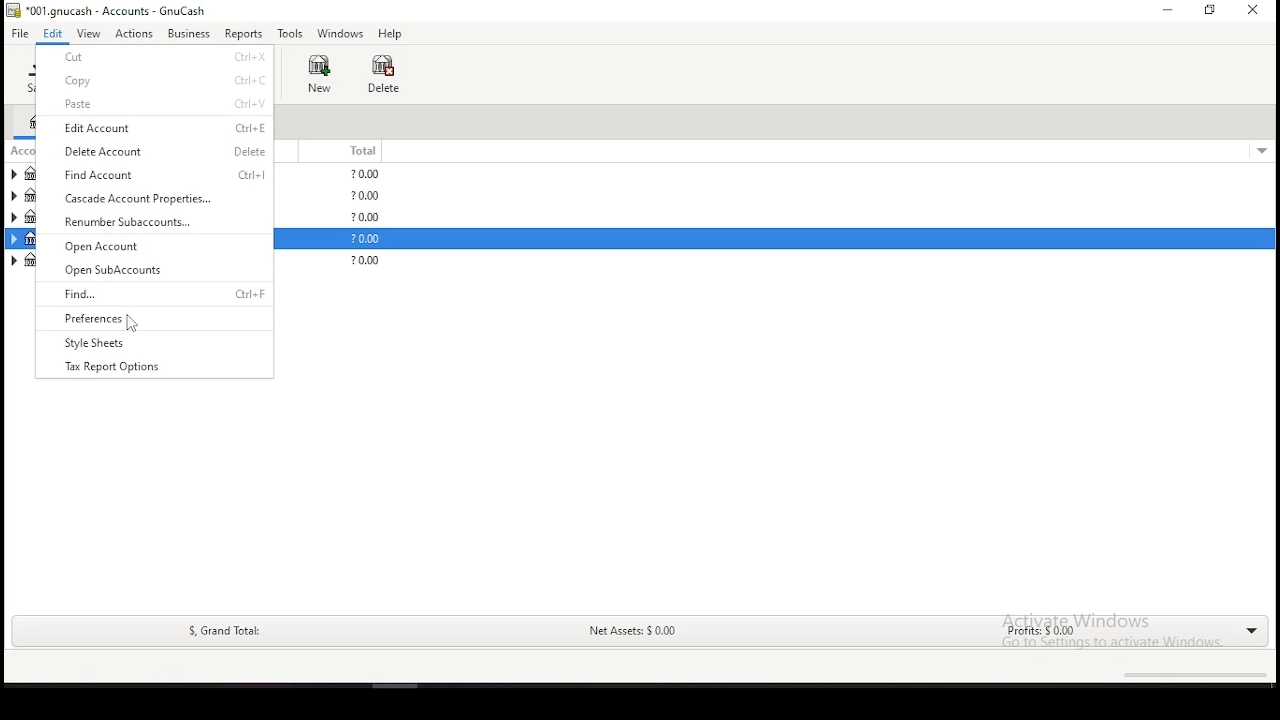 This screenshot has width=1280, height=720. I want to click on find account, so click(159, 176).